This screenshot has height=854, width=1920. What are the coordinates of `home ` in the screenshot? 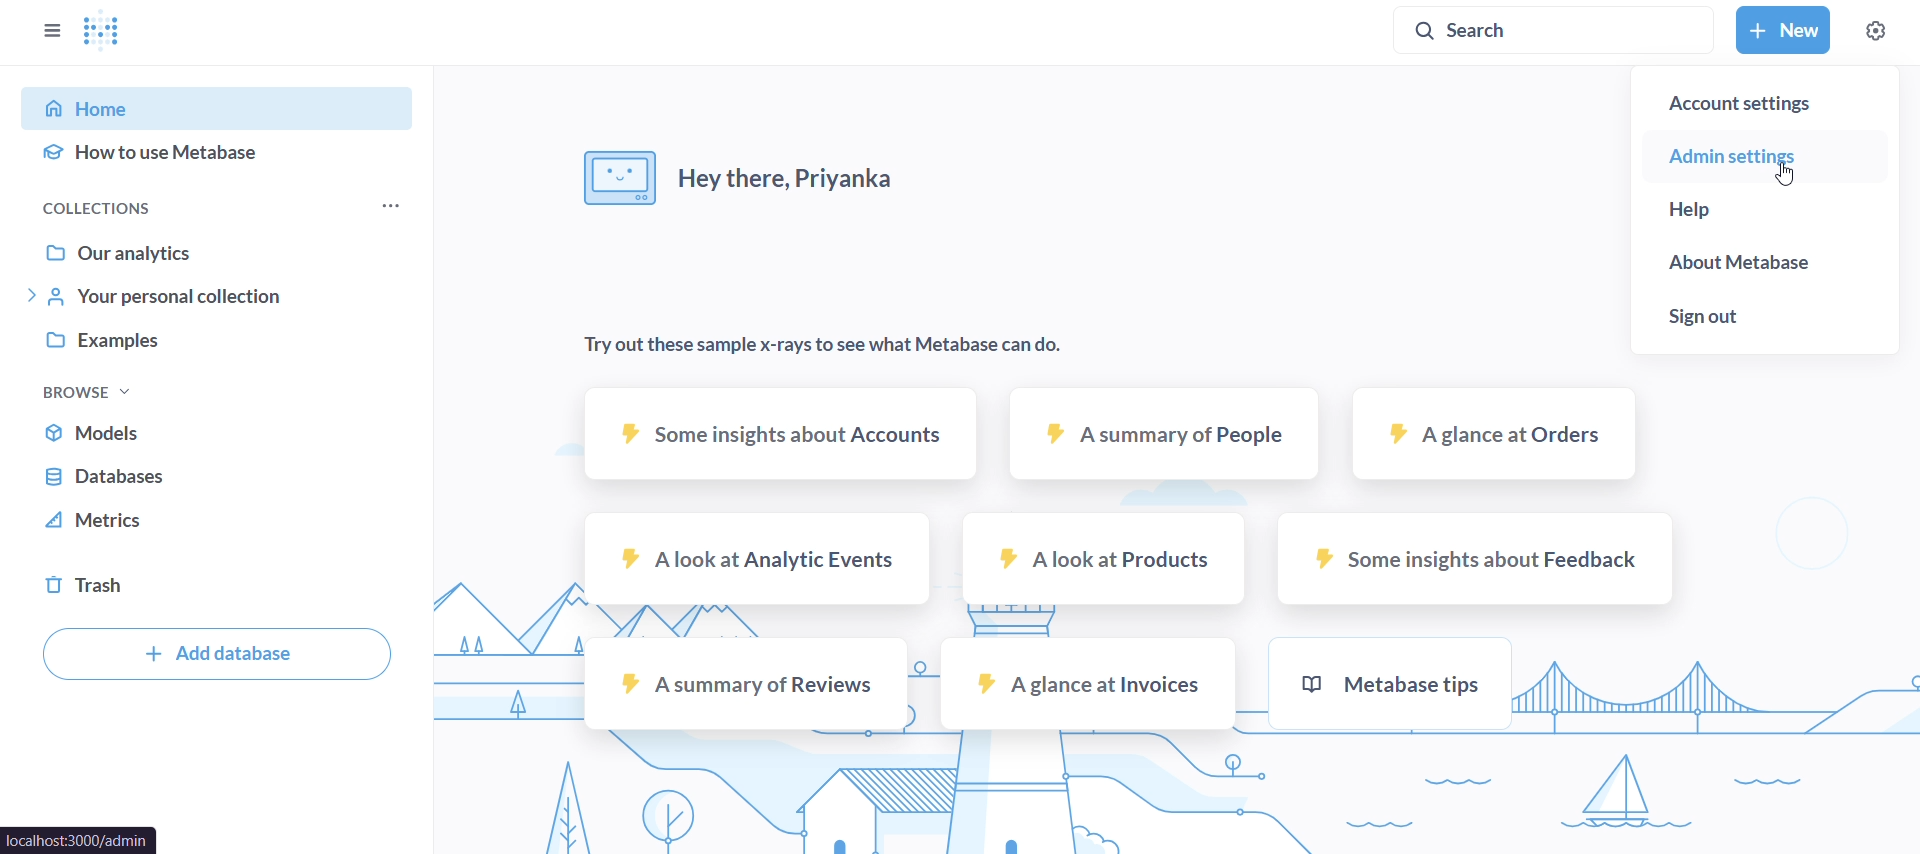 It's located at (224, 106).